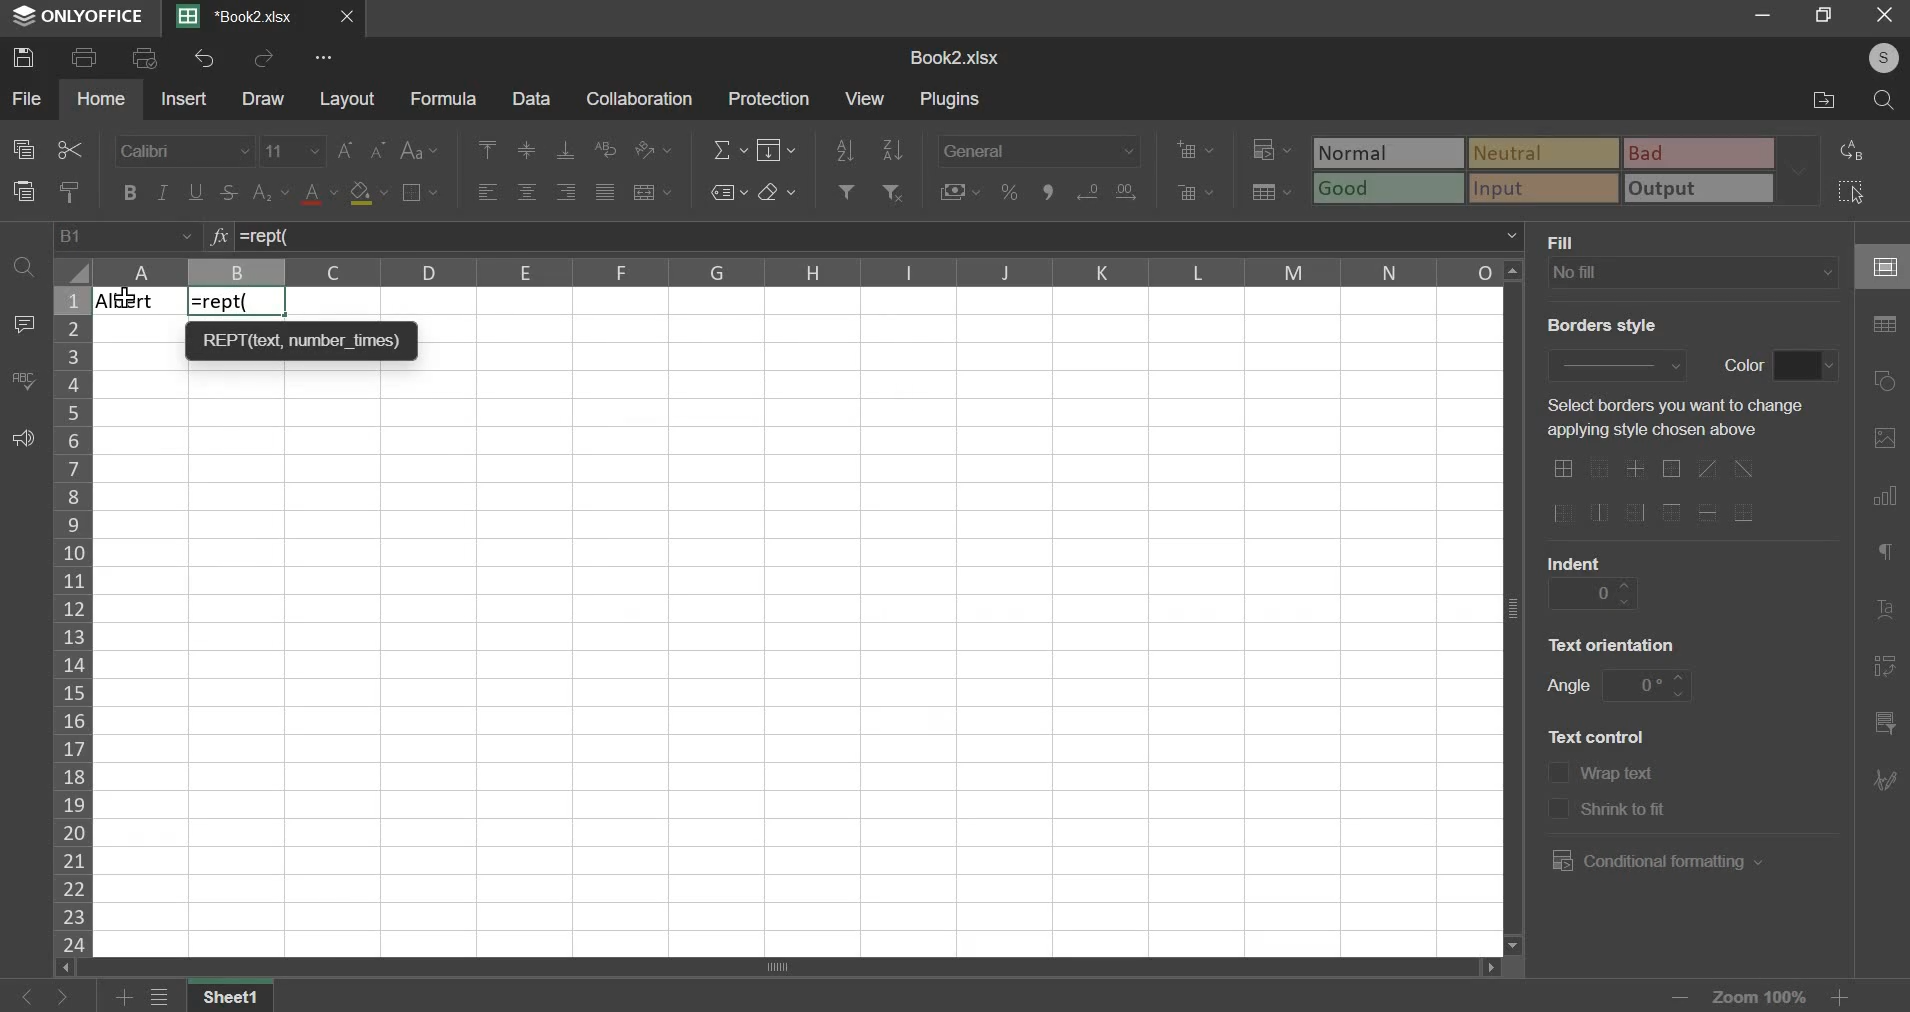 The height and width of the screenshot is (1012, 1910). I want to click on image settings, so click(1889, 435).